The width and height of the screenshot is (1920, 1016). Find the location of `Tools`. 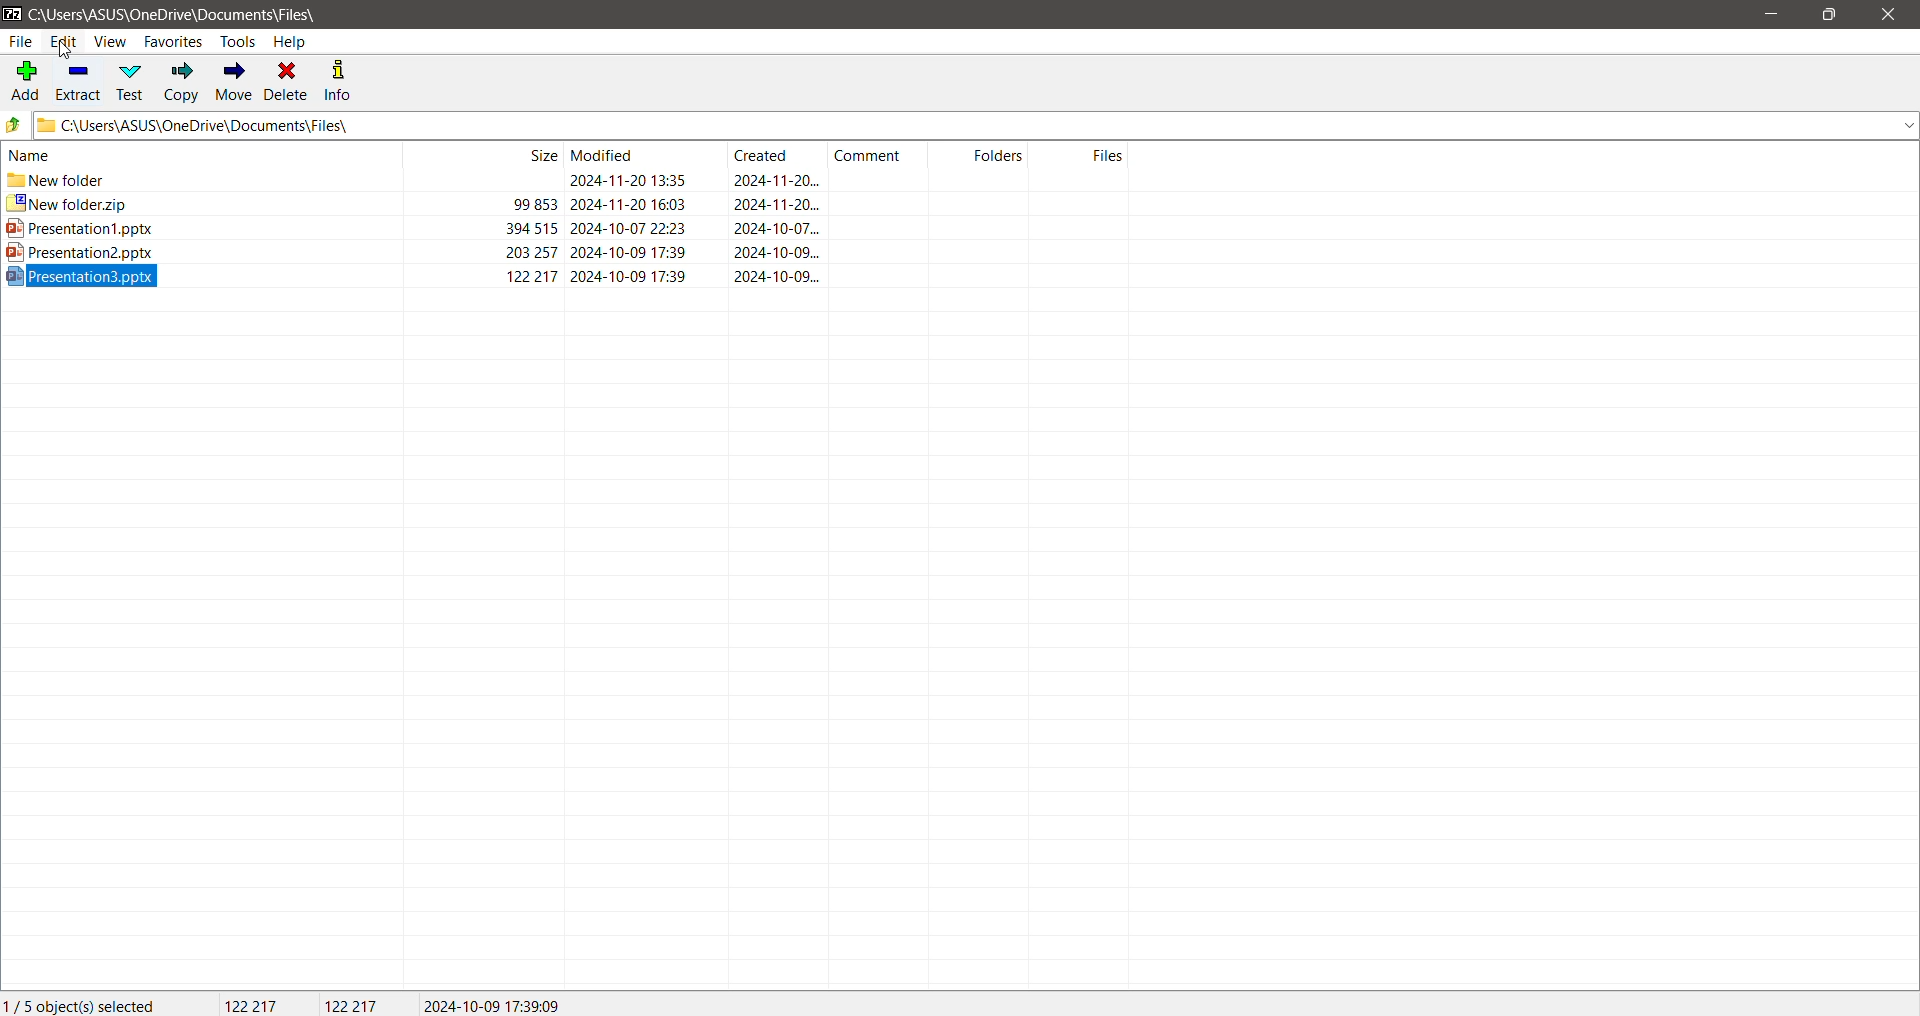

Tools is located at coordinates (237, 41).